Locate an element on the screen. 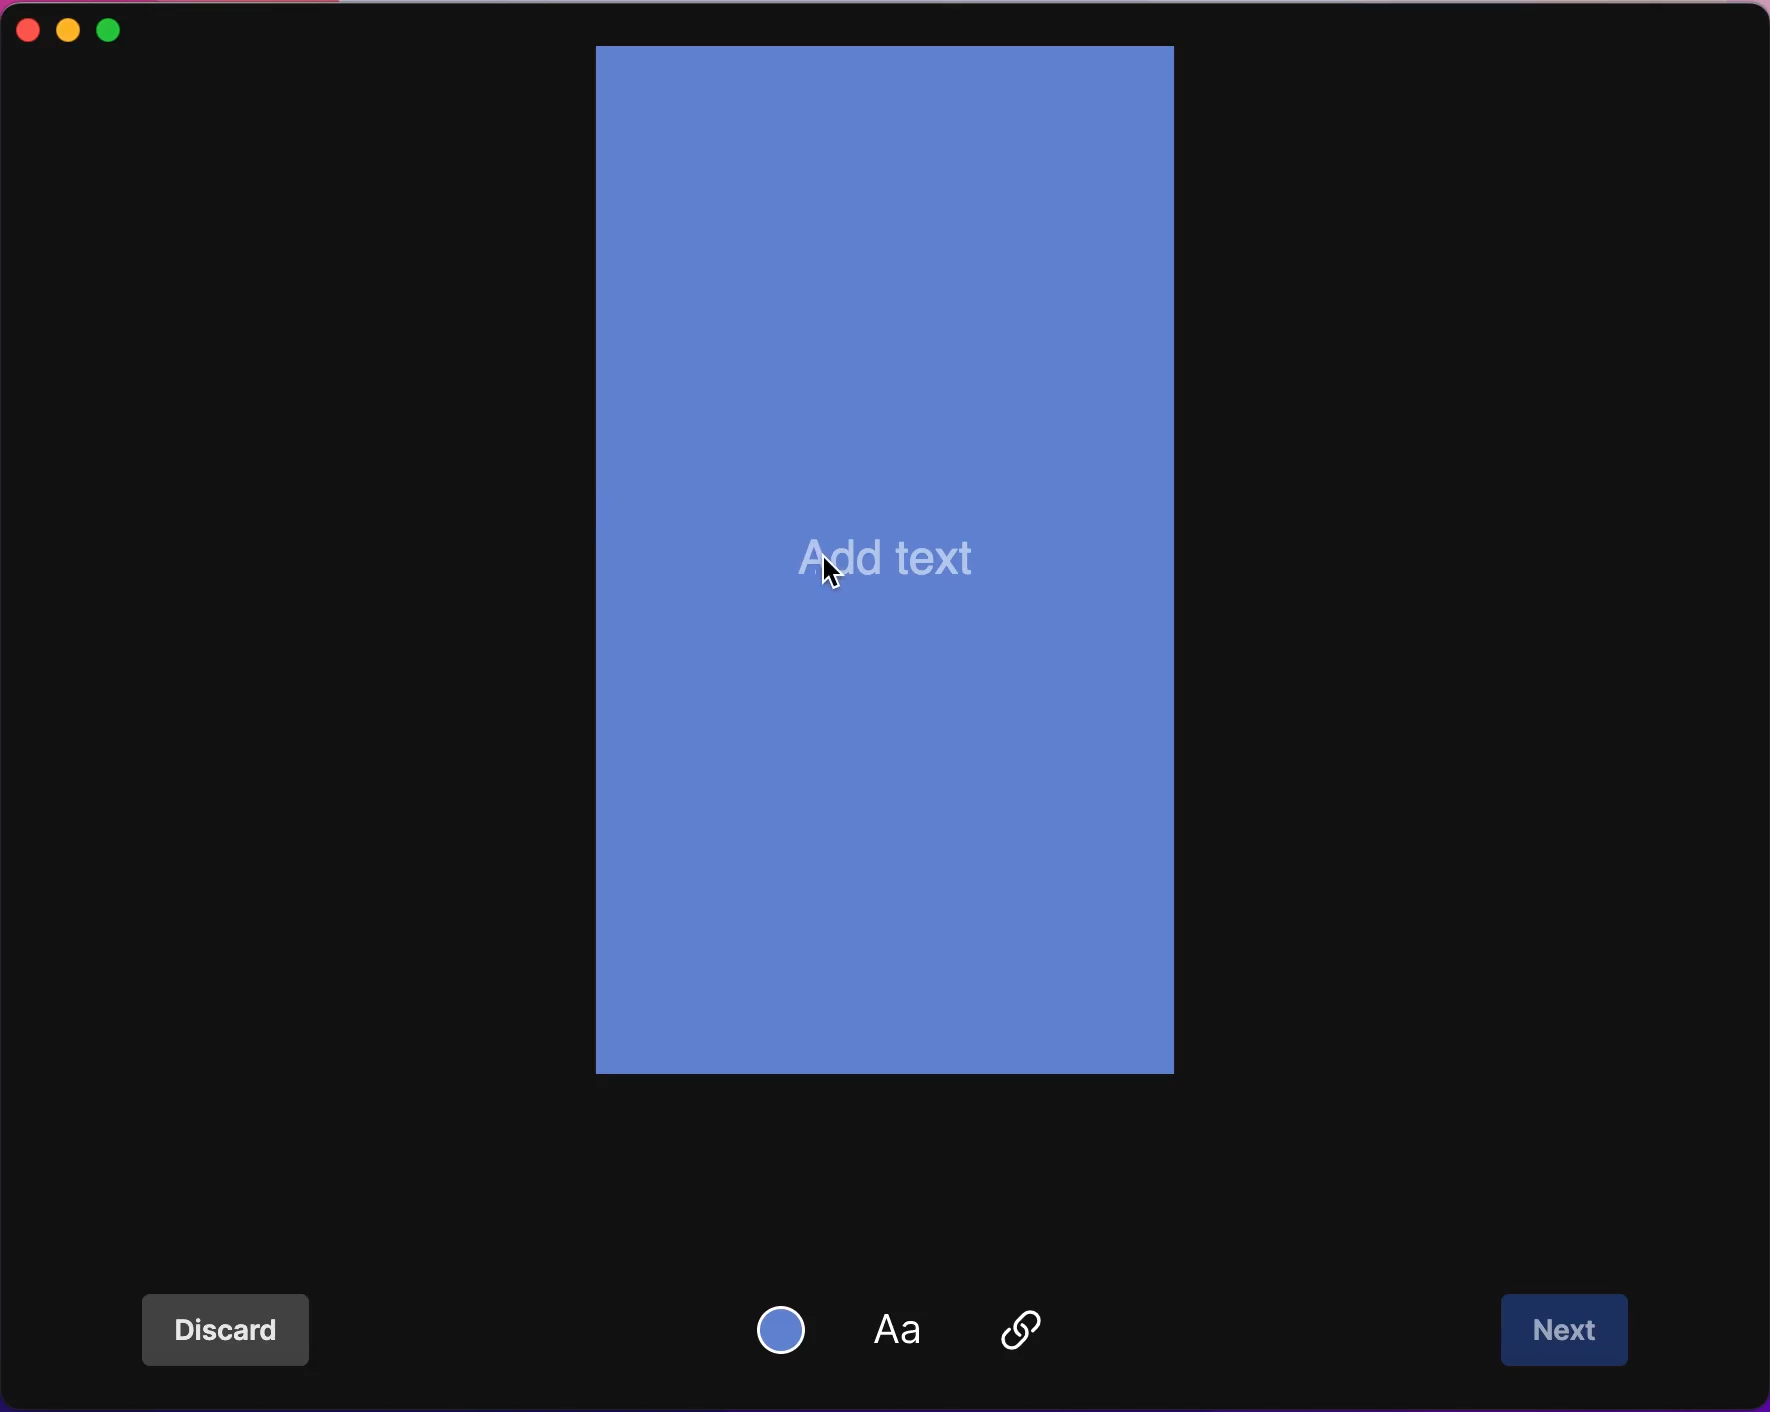 The width and height of the screenshot is (1770, 1412). next is located at coordinates (1569, 1331).